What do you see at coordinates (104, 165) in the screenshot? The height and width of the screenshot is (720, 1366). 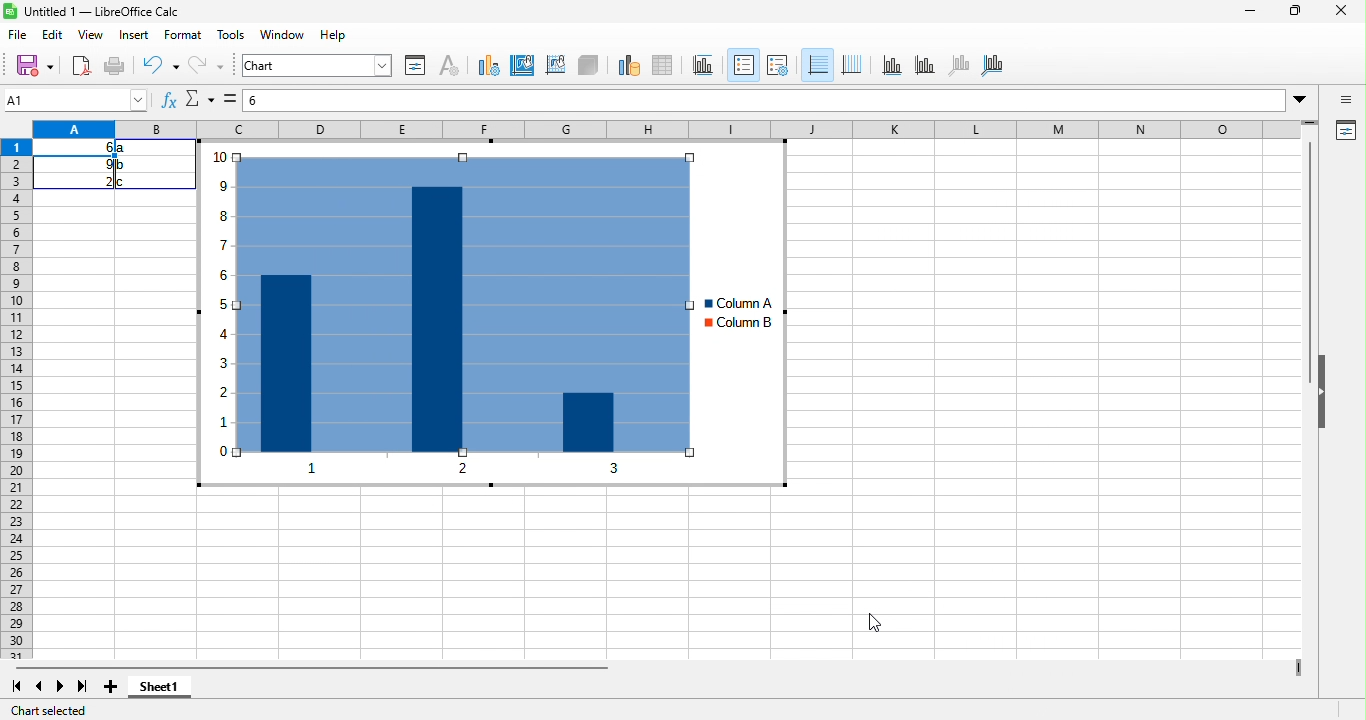 I see `9` at bounding box center [104, 165].